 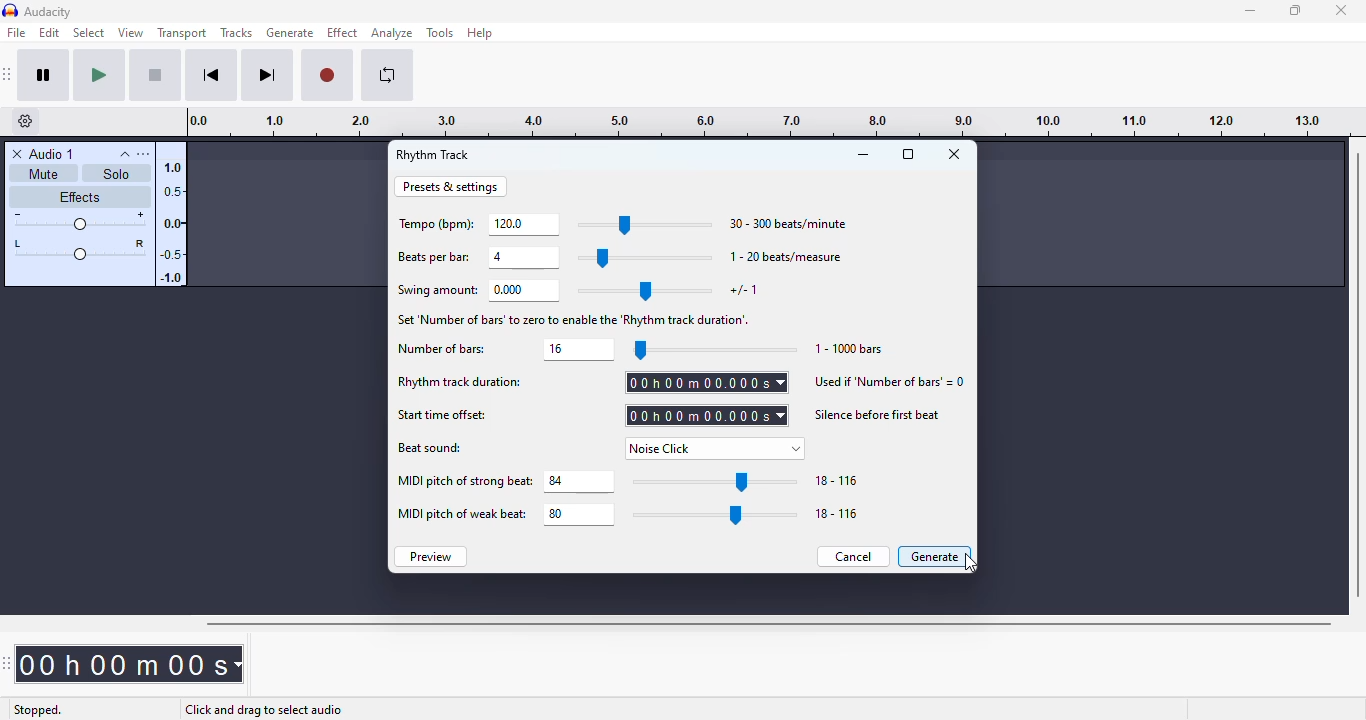 I want to click on beats per bar, so click(x=435, y=257).